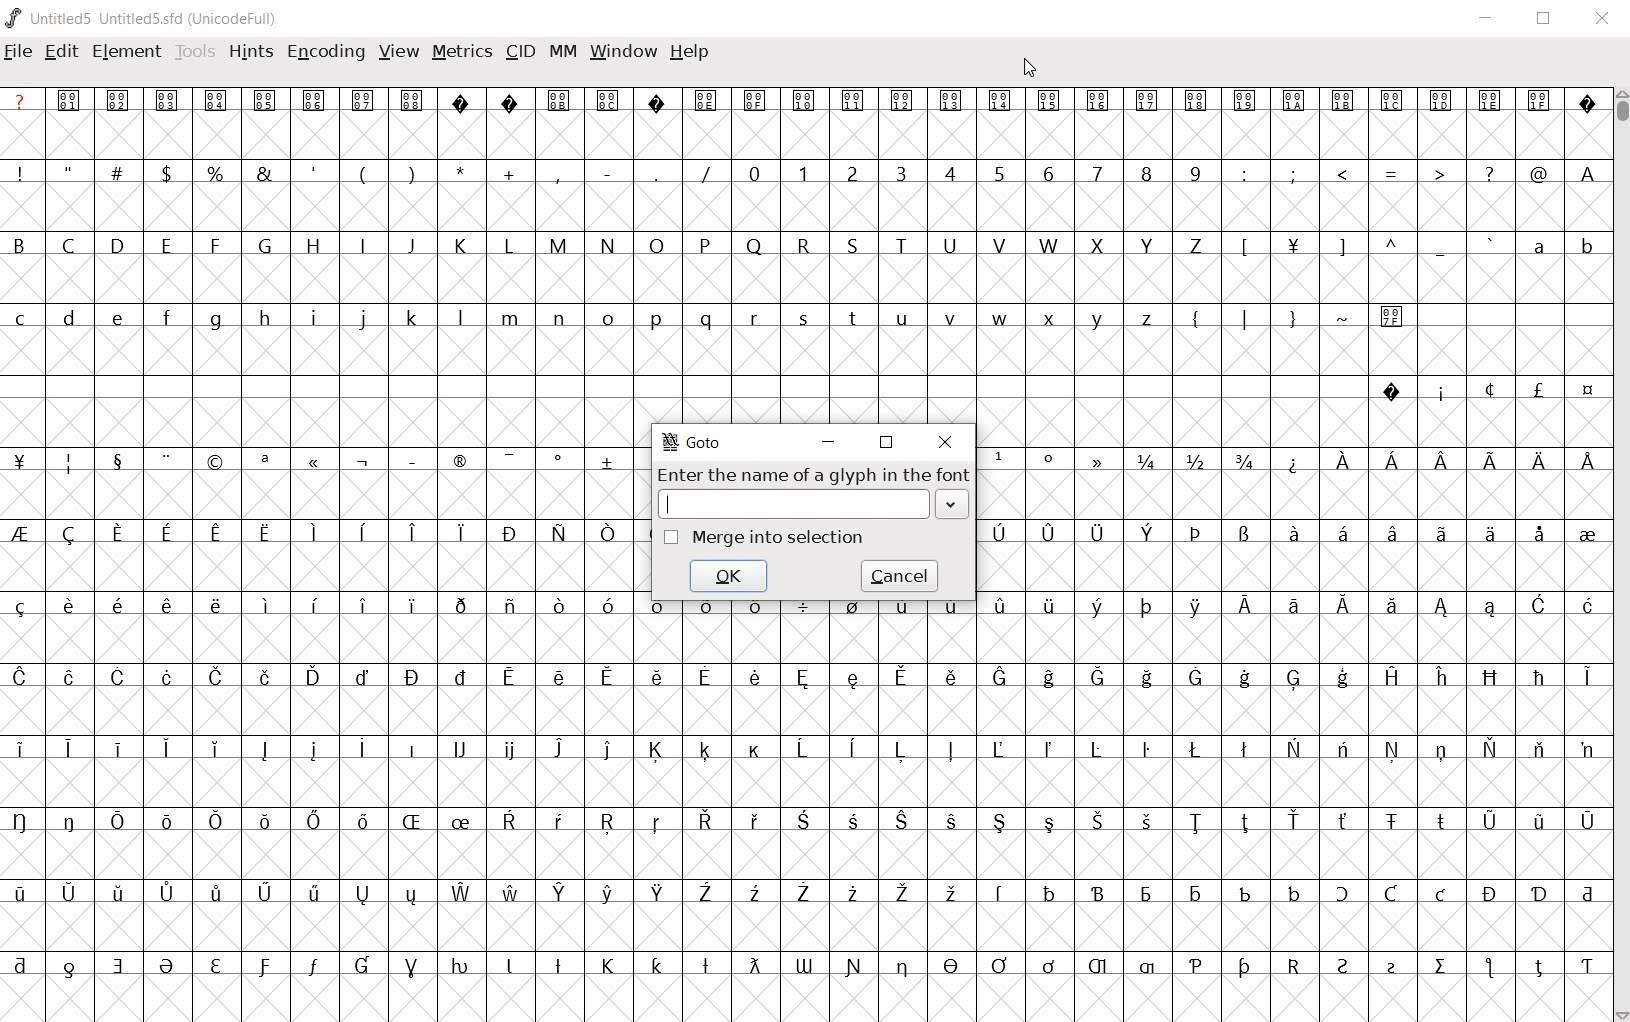  What do you see at coordinates (1341, 607) in the screenshot?
I see `Symbol` at bounding box center [1341, 607].